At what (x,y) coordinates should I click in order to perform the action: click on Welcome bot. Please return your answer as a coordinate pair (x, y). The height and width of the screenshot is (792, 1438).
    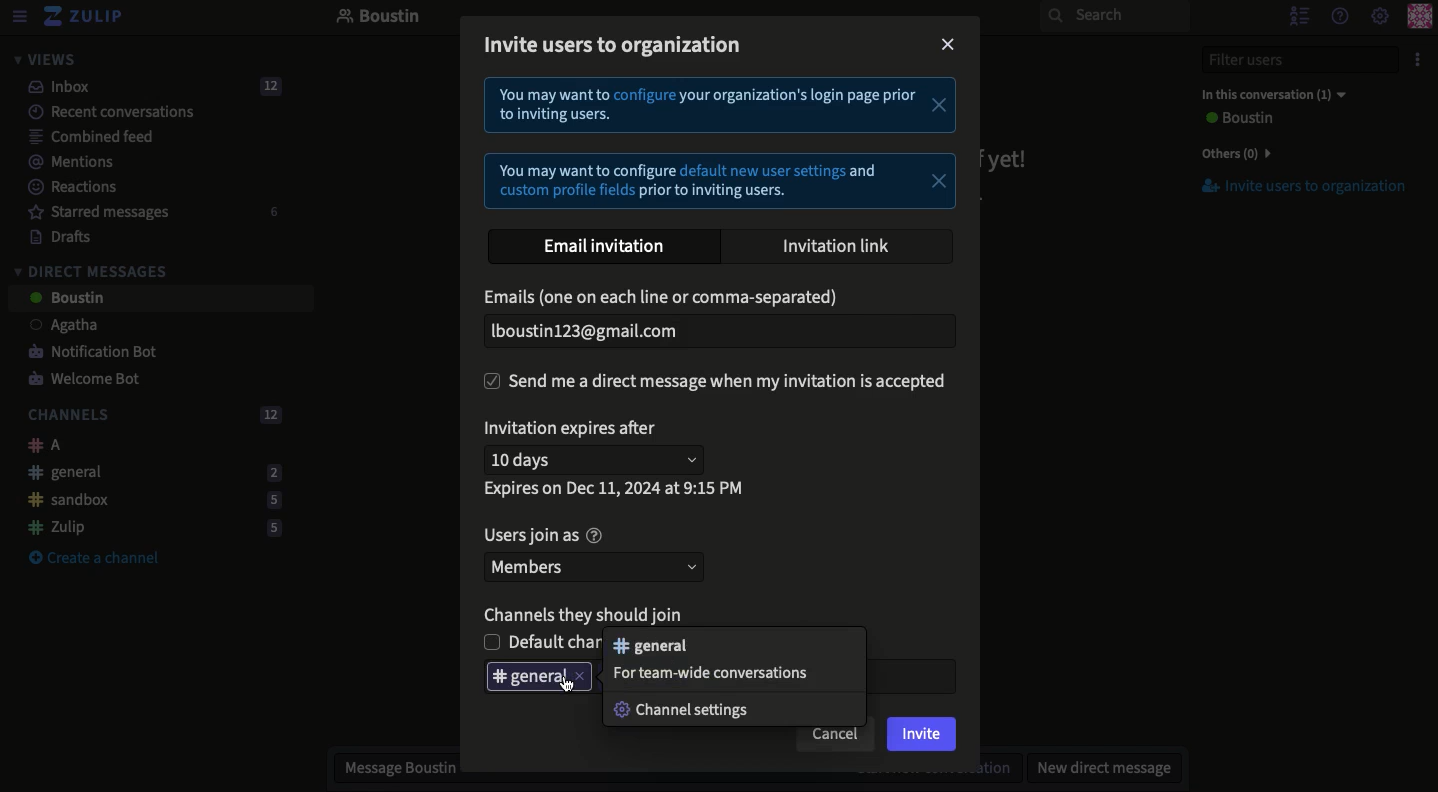
    Looking at the image, I should click on (87, 380).